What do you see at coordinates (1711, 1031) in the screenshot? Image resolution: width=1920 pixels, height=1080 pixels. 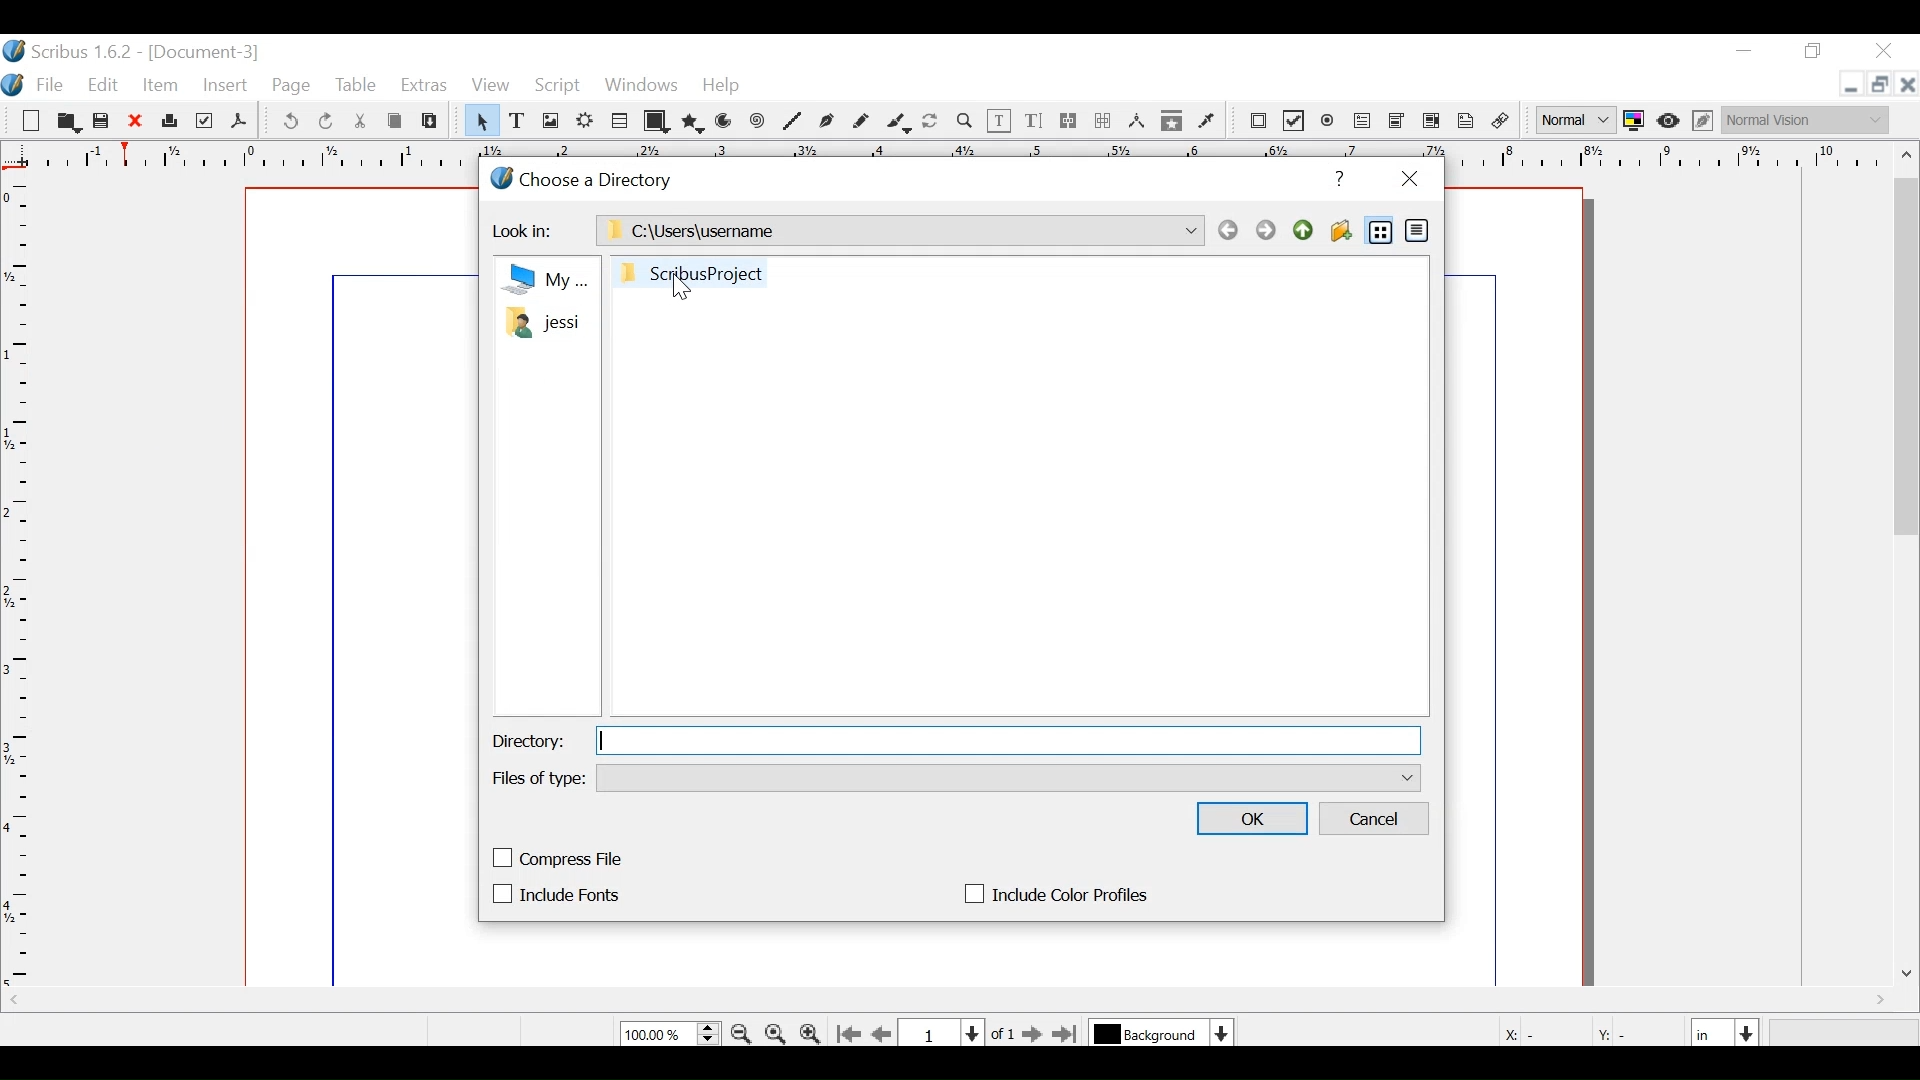 I see `Select the current width` at bounding box center [1711, 1031].